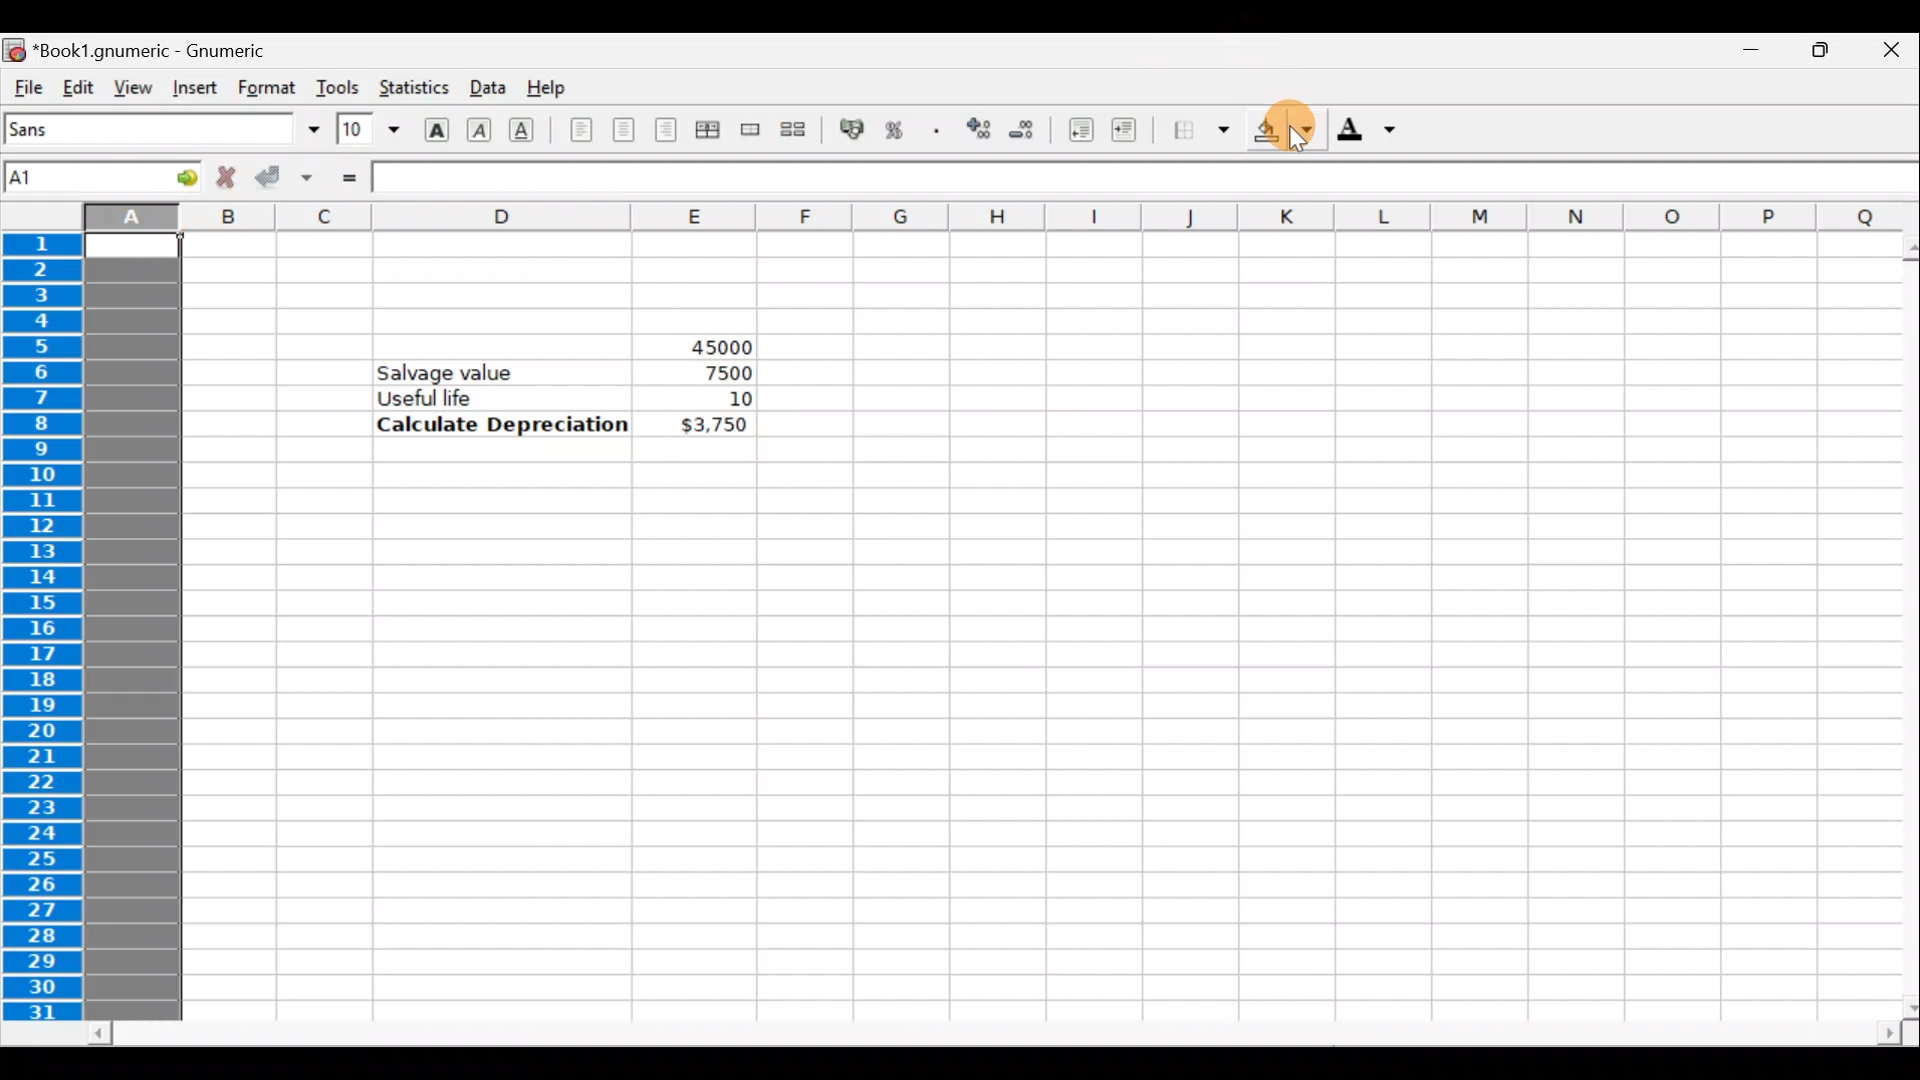  I want to click on Decrease indent, align contents to the left, so click(1075, 130).